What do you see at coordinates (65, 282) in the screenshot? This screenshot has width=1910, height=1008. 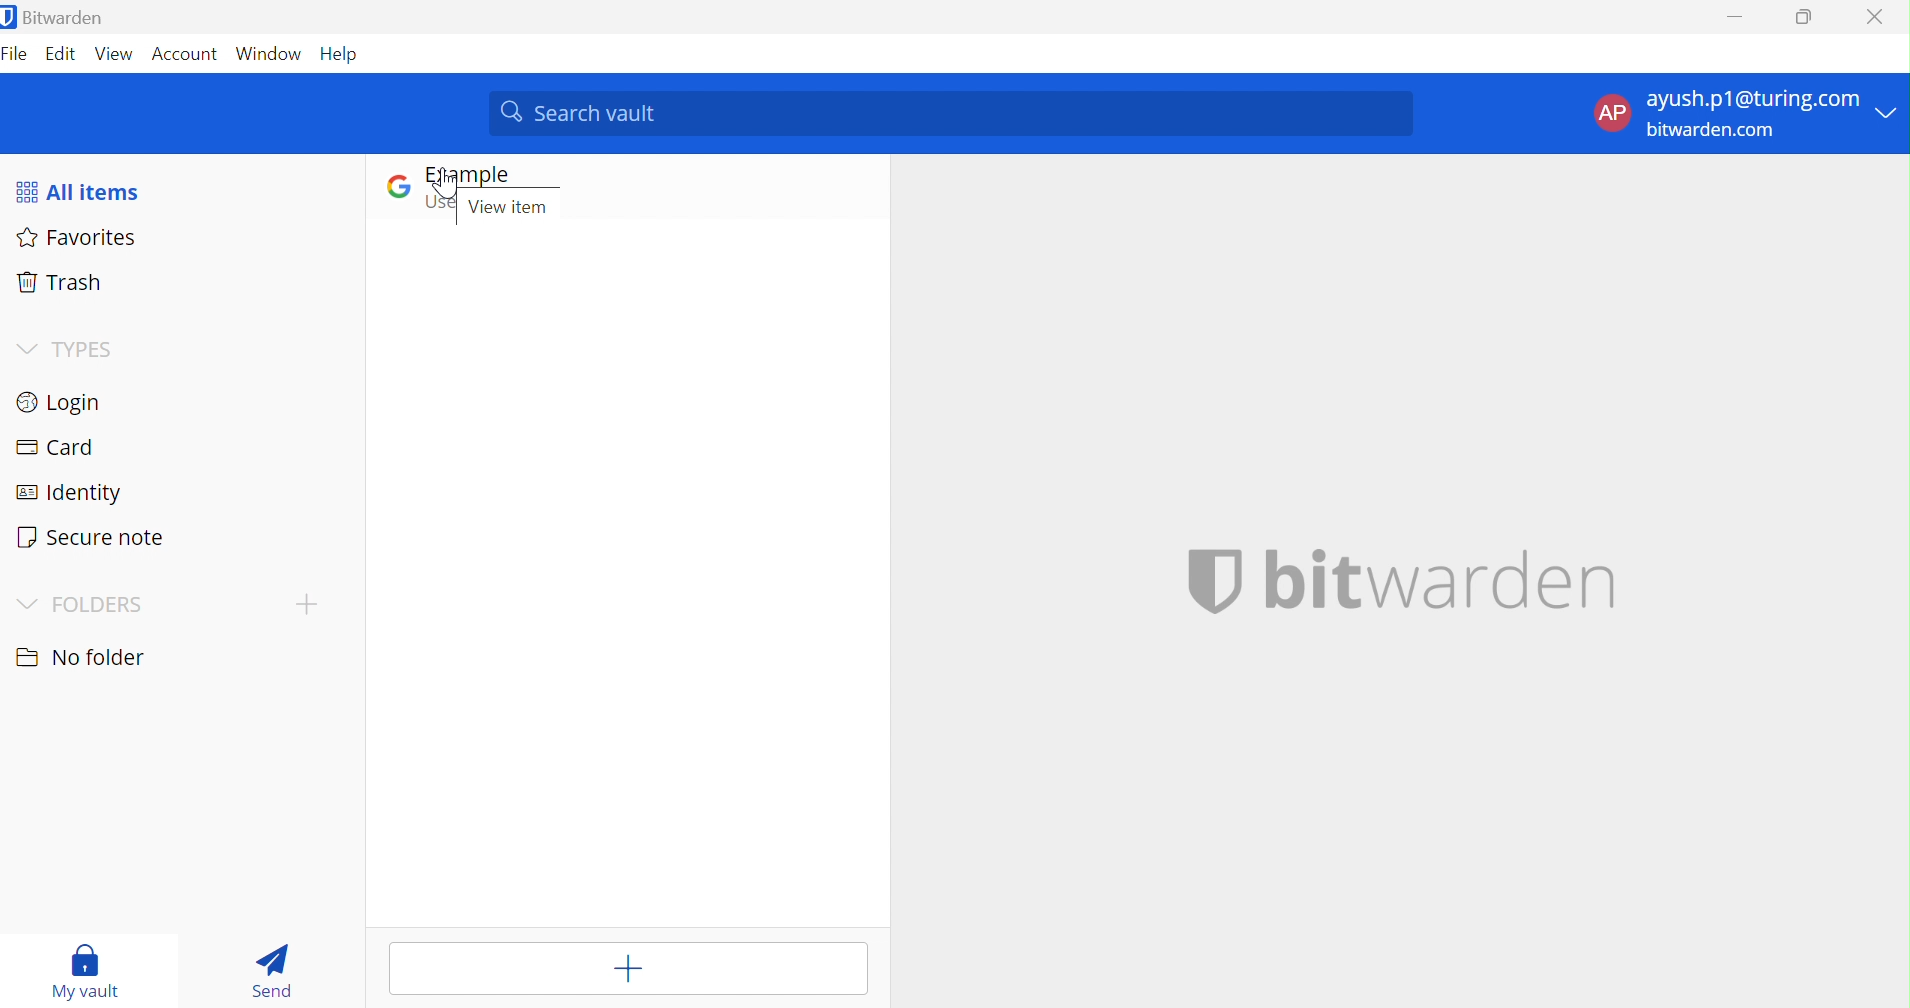 I see `` at bounding box center [65, 282].